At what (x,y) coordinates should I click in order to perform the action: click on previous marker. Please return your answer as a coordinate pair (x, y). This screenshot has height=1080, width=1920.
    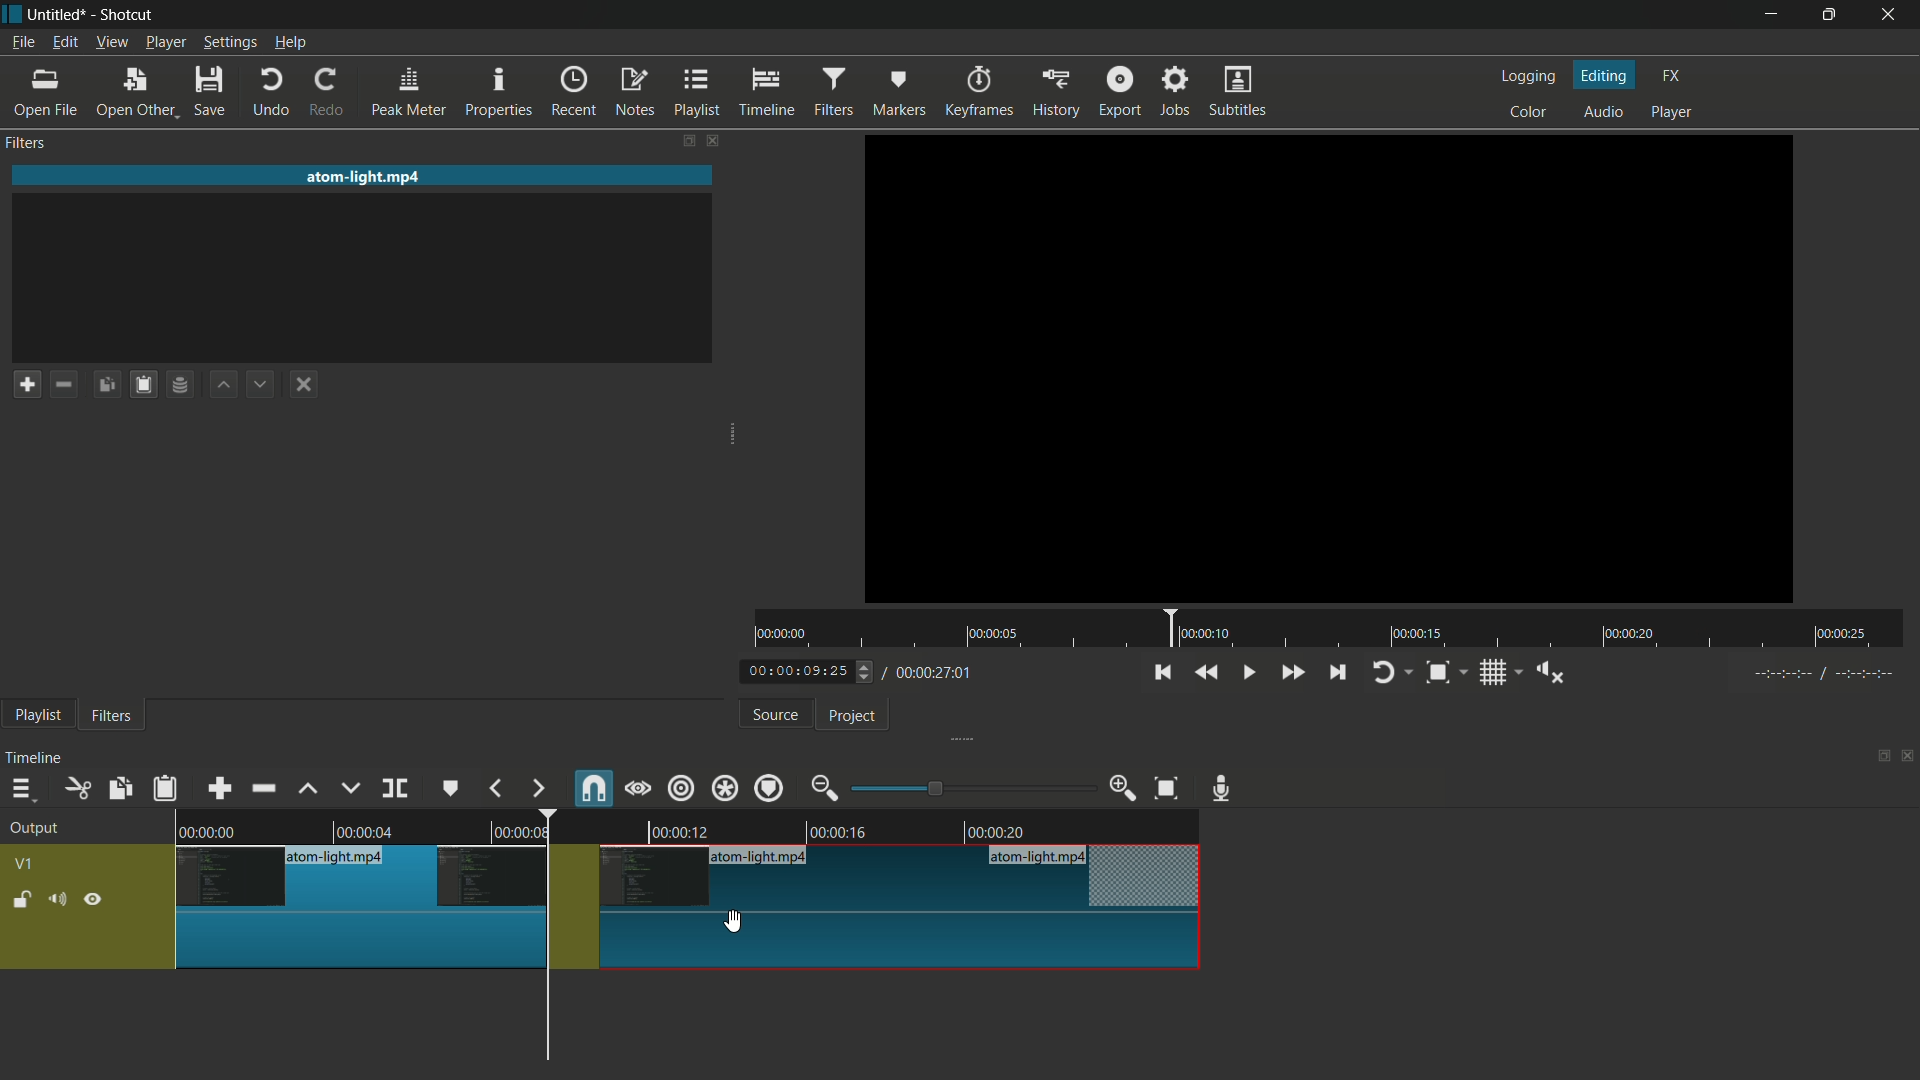
    Looking at the image, I should click on (497, 788).